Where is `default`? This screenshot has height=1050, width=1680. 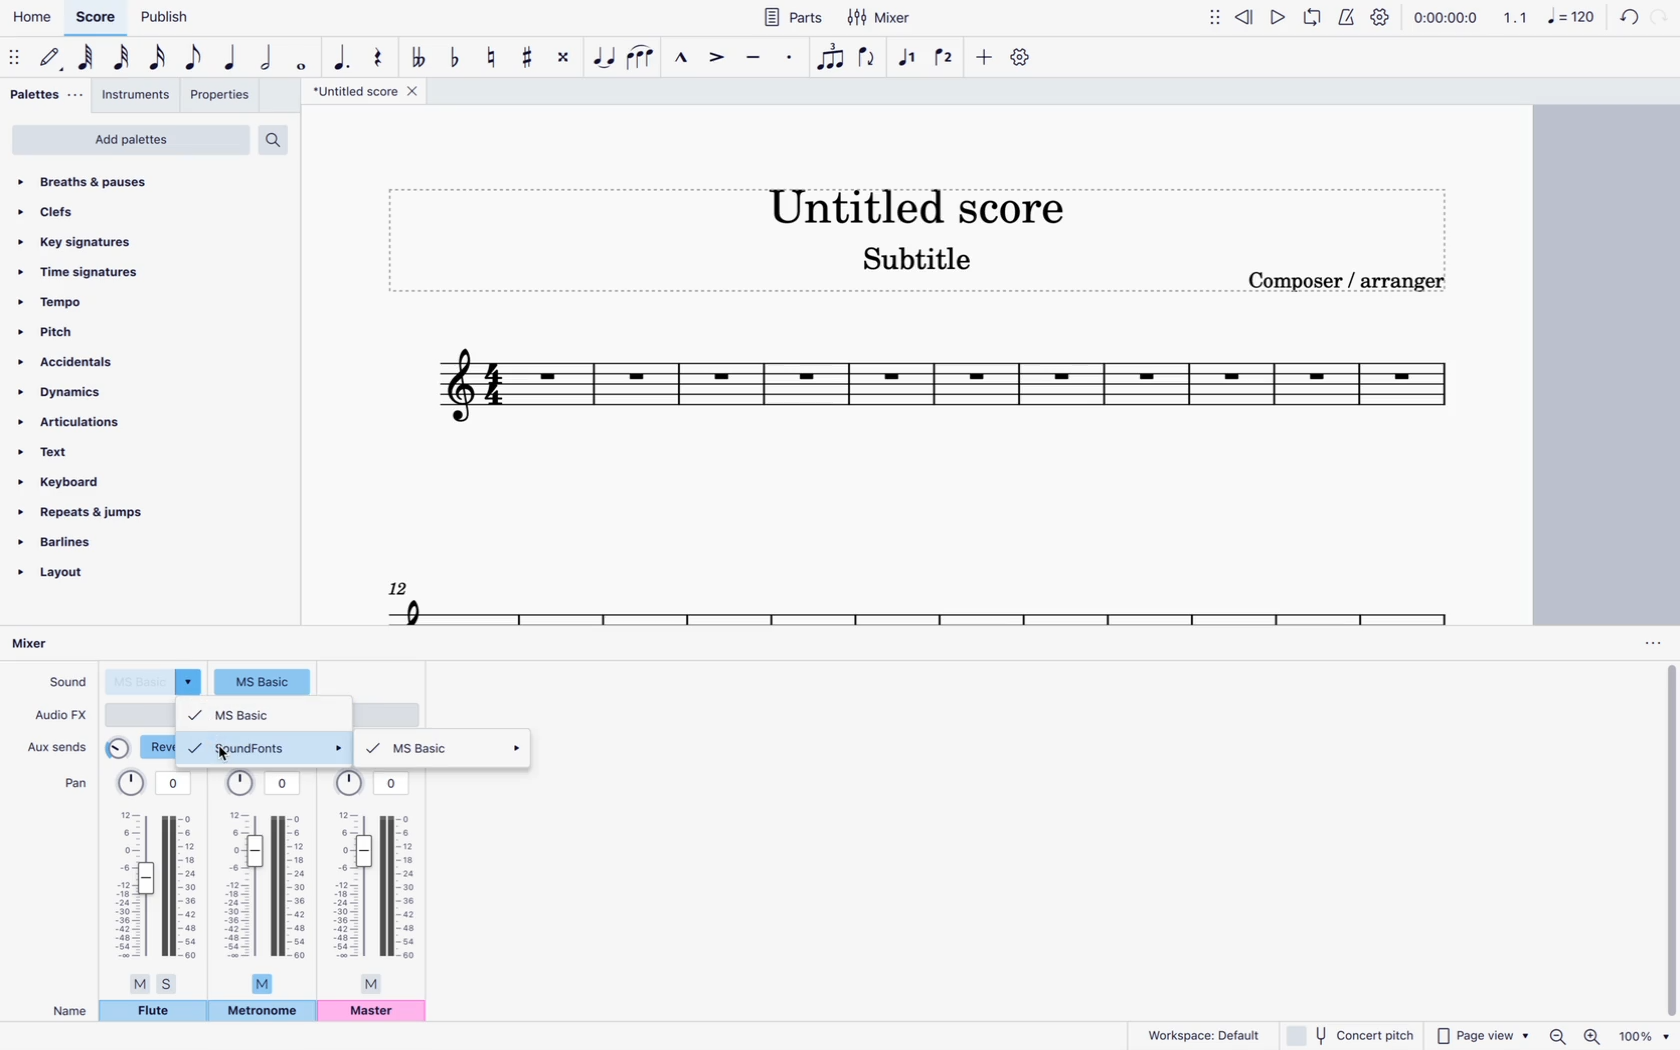 default is located at coordinates (52, 58).